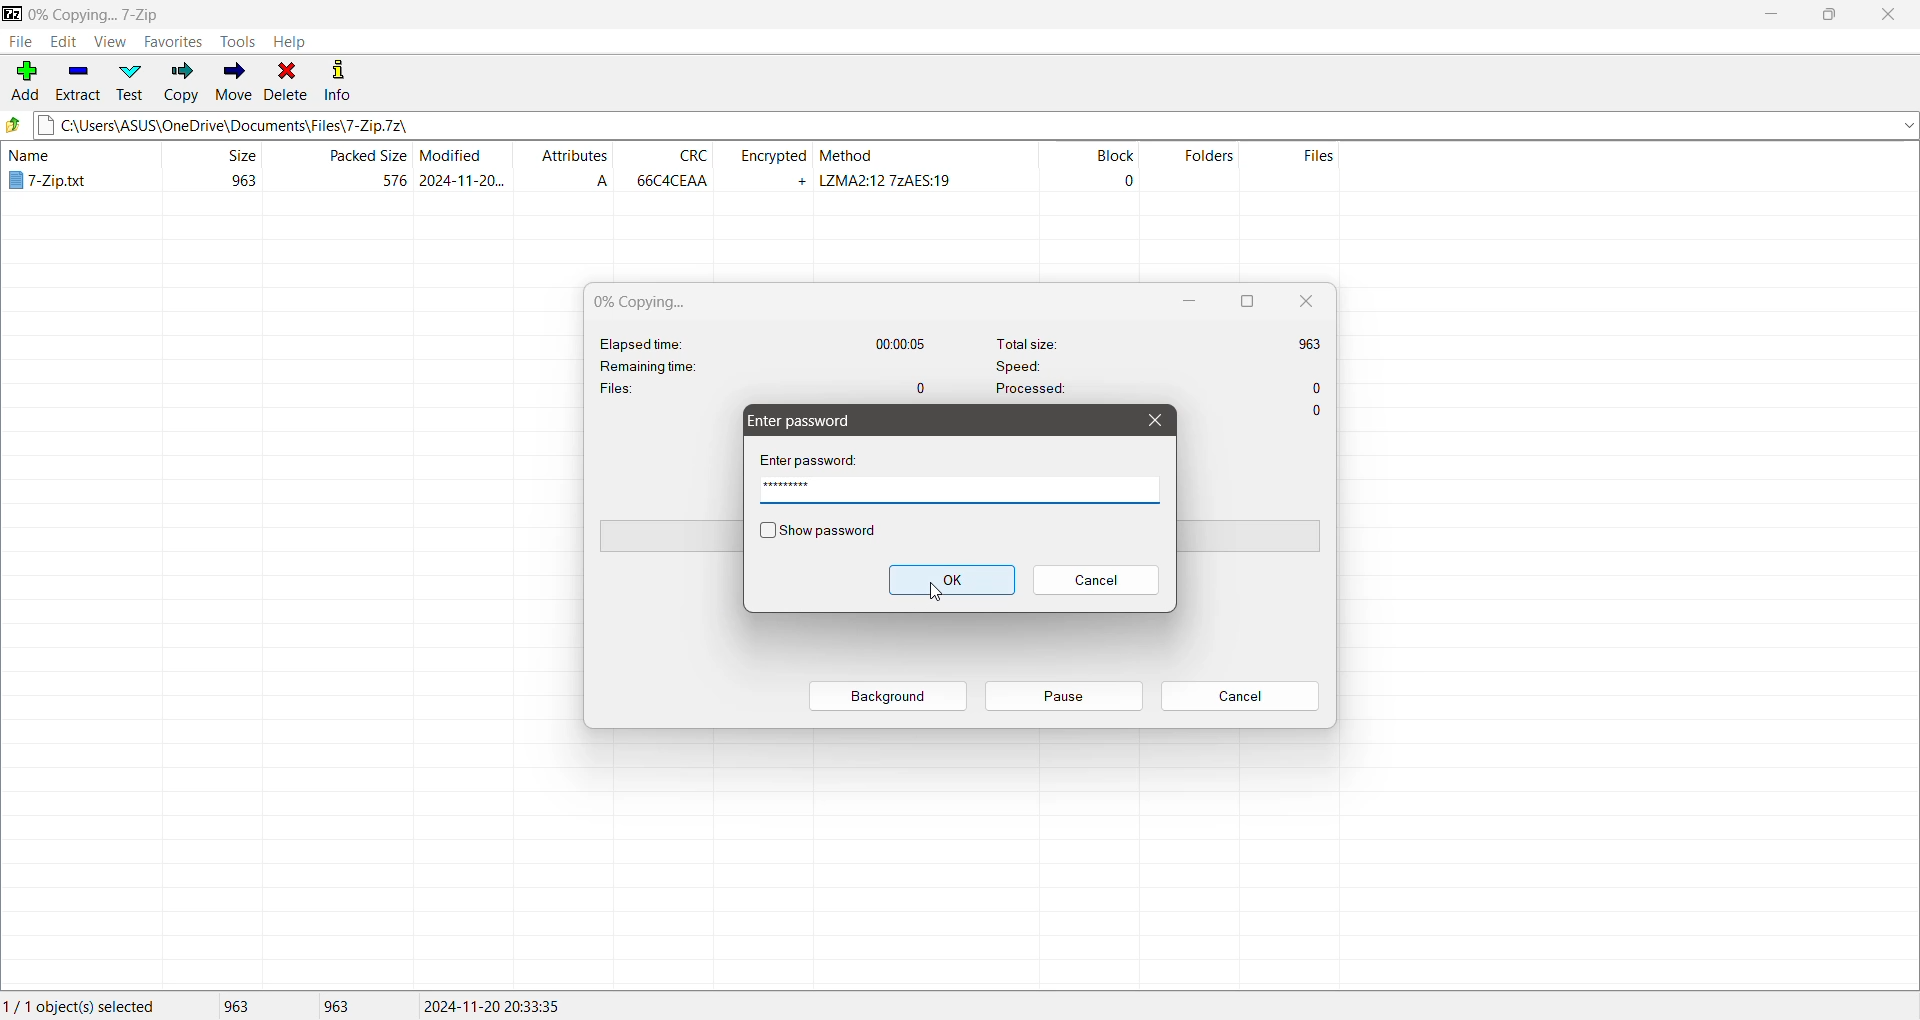  I want to click on Elapsed Time, so click(766, 342).